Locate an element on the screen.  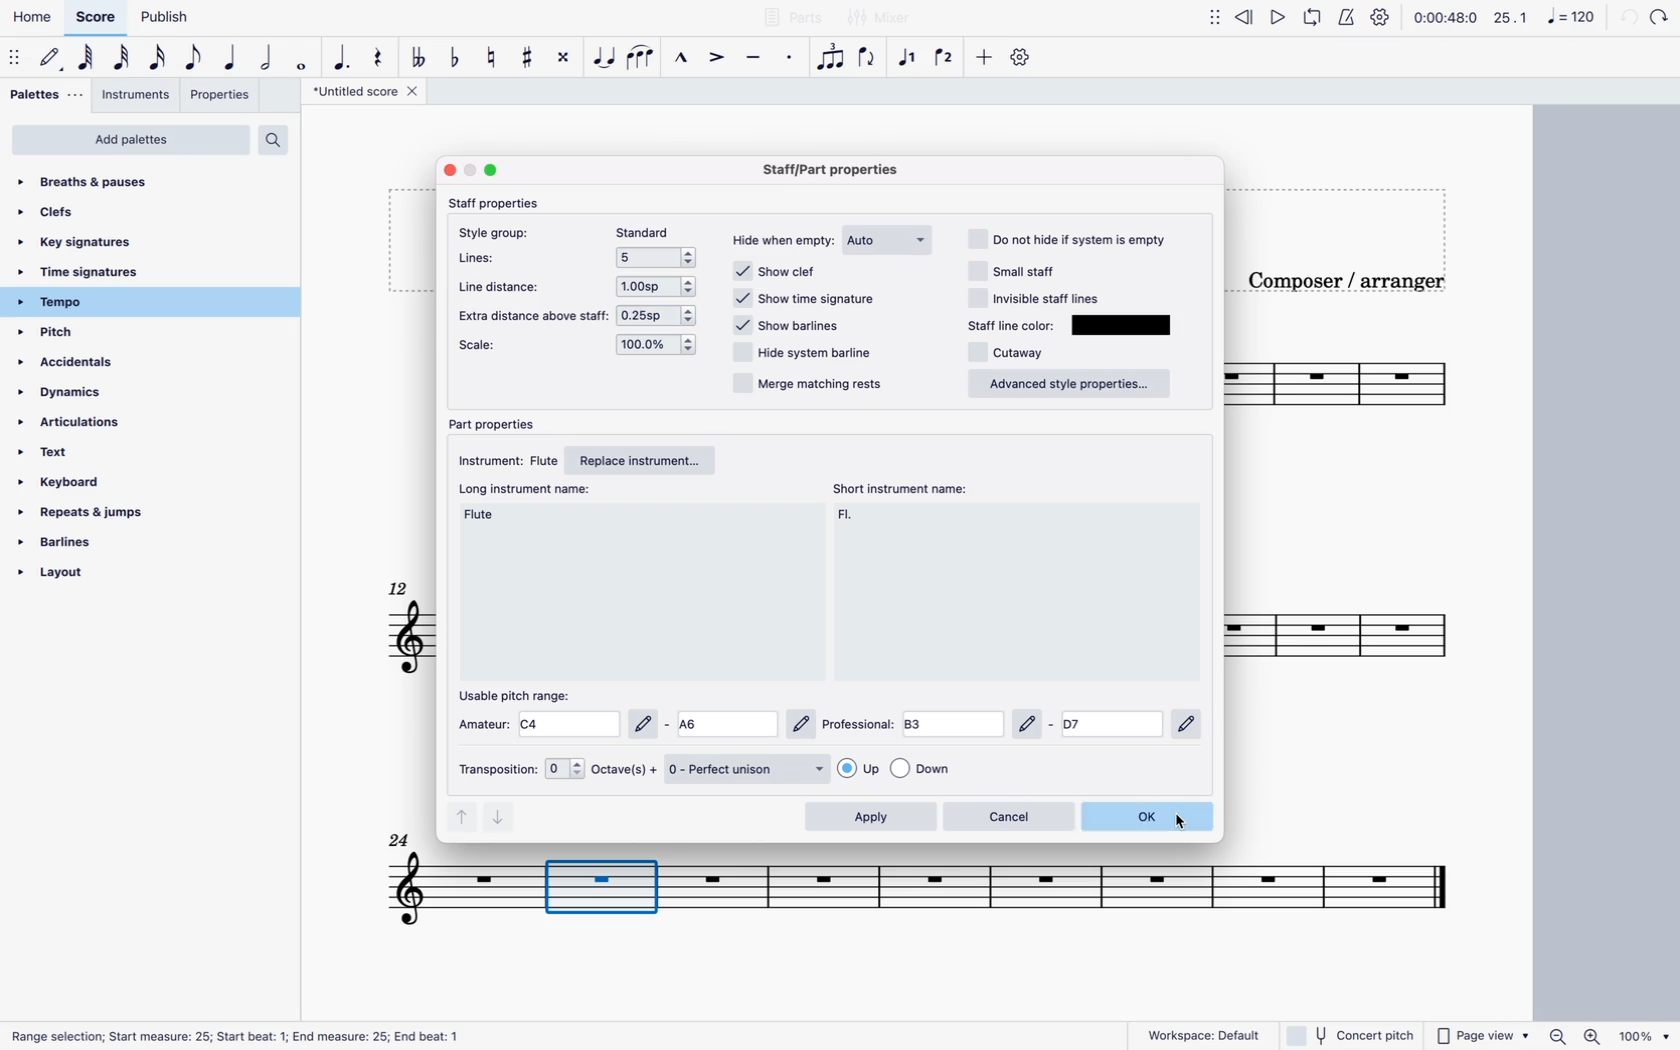
ok is located at coordinates (1151, 817).